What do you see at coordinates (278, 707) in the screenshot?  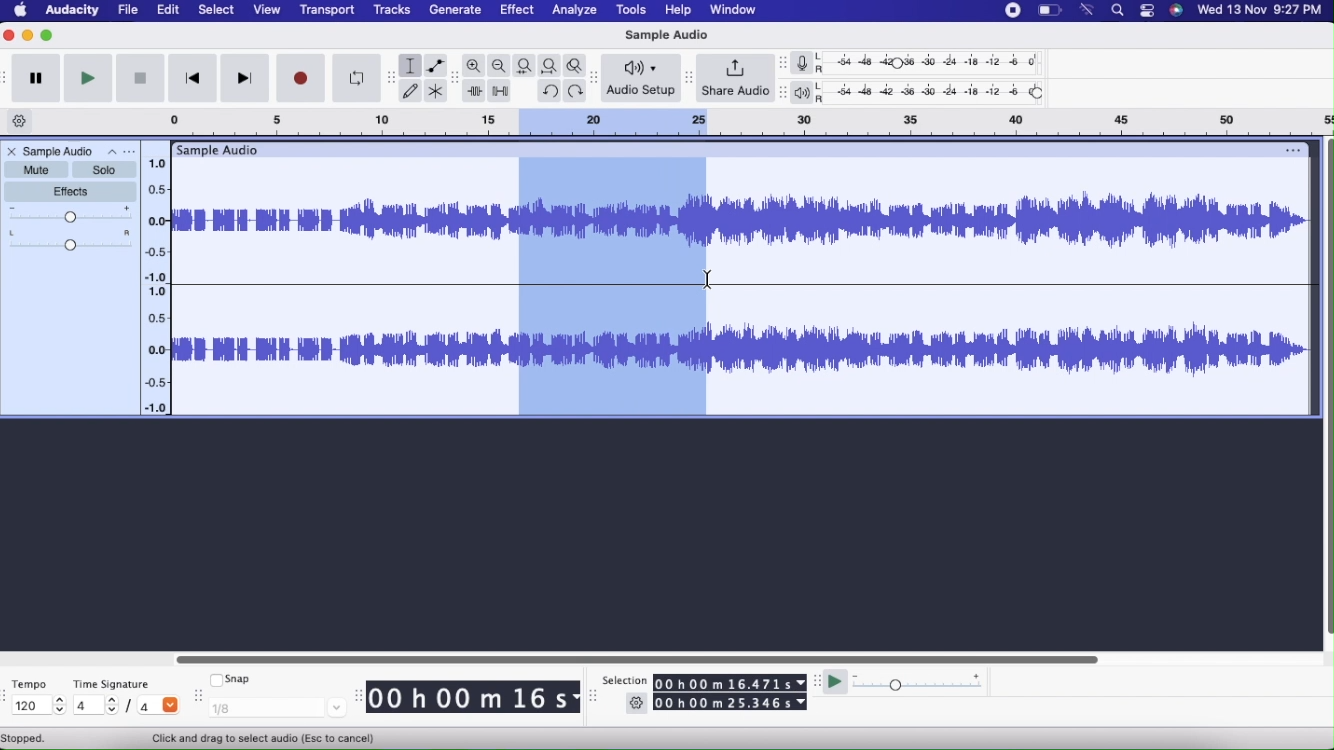 I see `1/8` at bounding box center [278, 707].